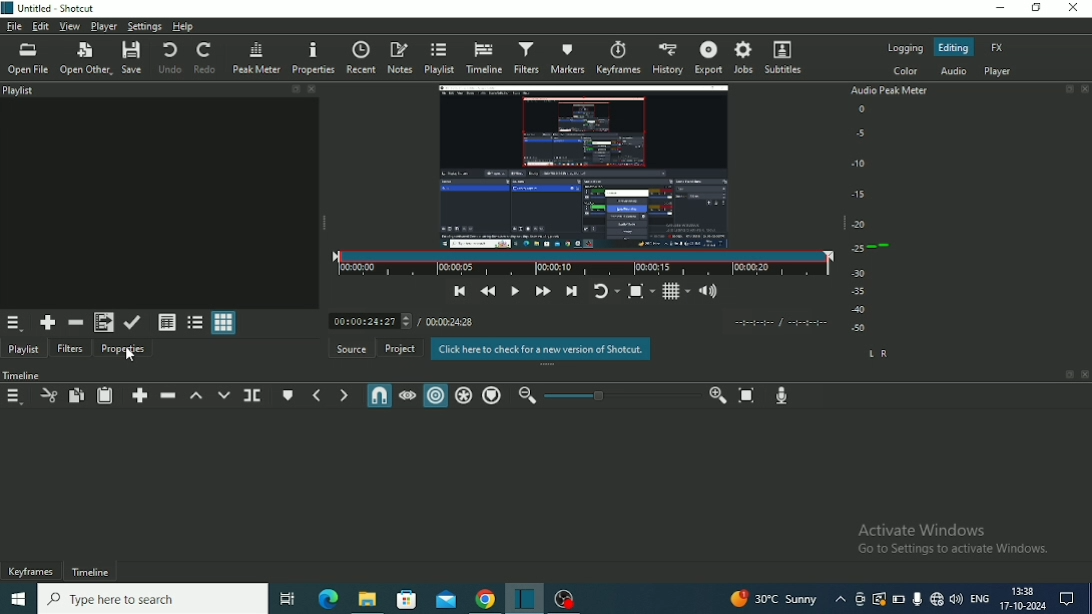 The height and width of the screenshot is (614, 1092). Describe the element at coordinates (351, 348) in the screenshot. I see `Source` at that location.